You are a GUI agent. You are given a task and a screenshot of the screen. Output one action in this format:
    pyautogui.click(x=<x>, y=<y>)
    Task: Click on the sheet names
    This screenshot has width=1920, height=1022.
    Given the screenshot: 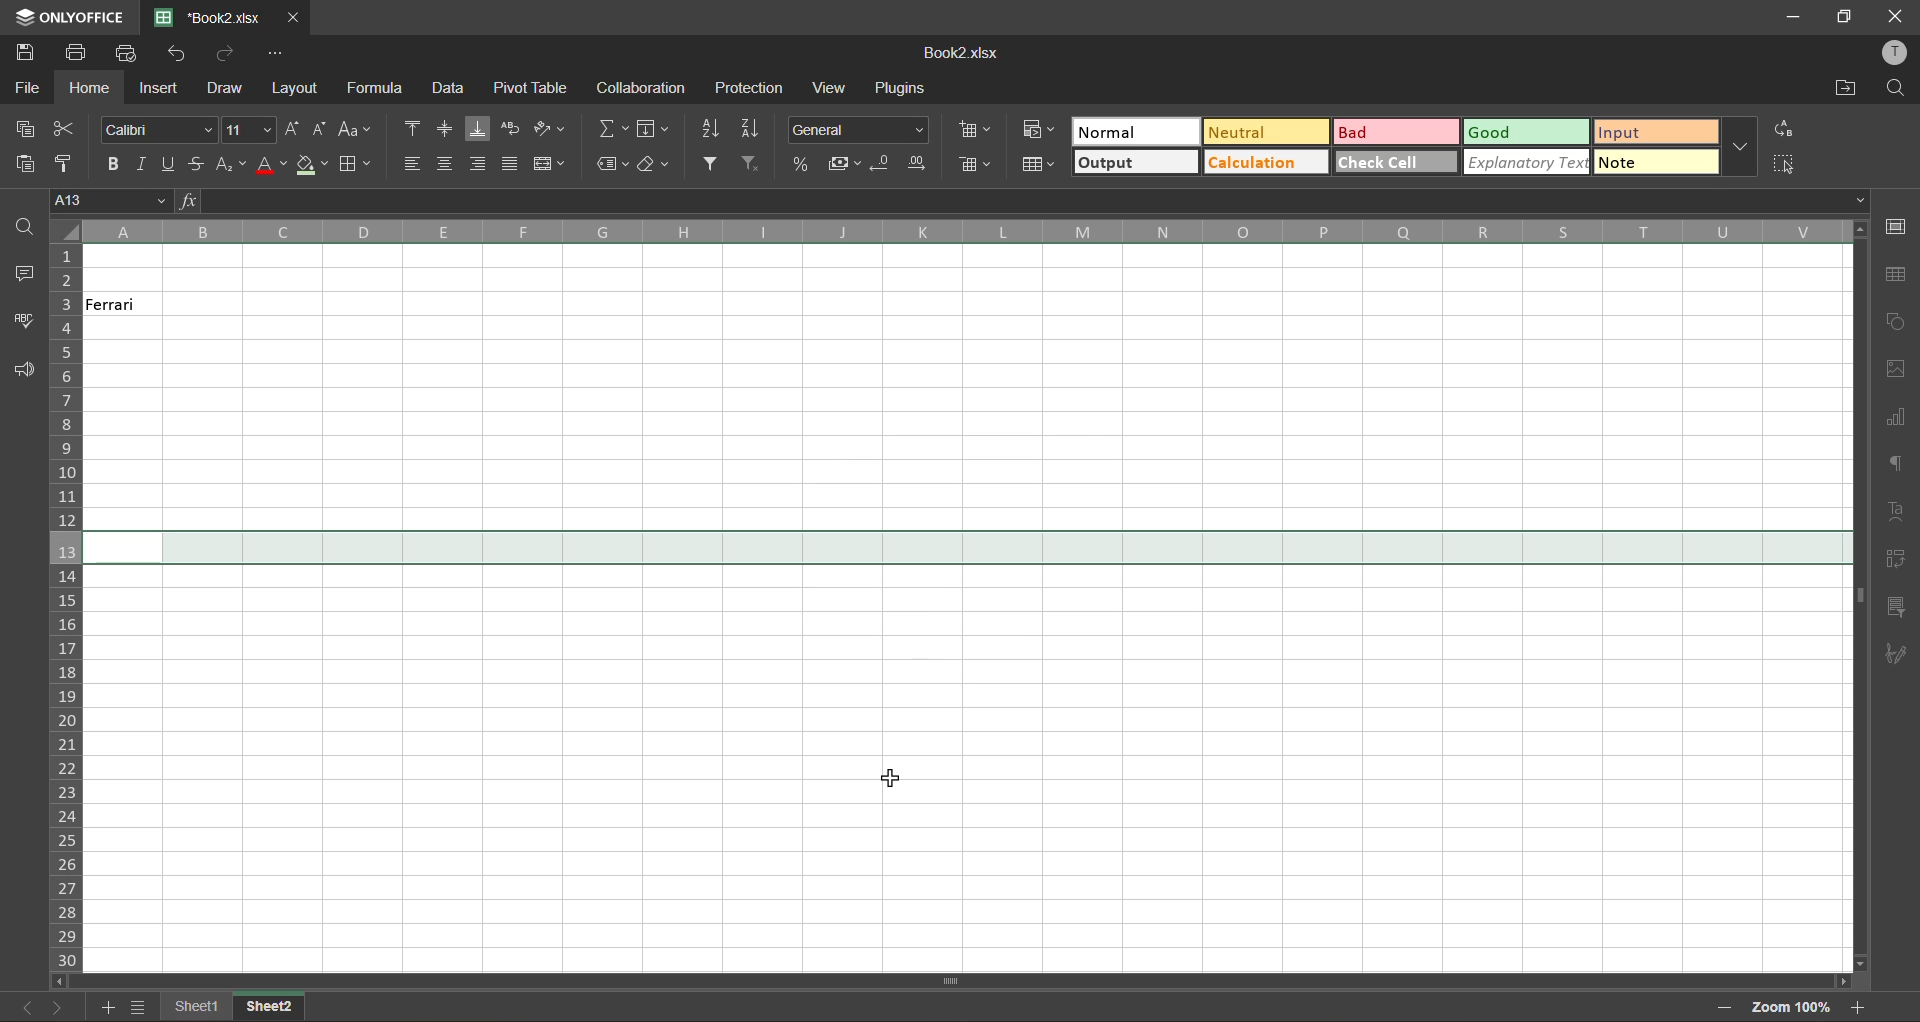 What is the action you would take?
    pyautogui.click(x=270, y=1008)
    